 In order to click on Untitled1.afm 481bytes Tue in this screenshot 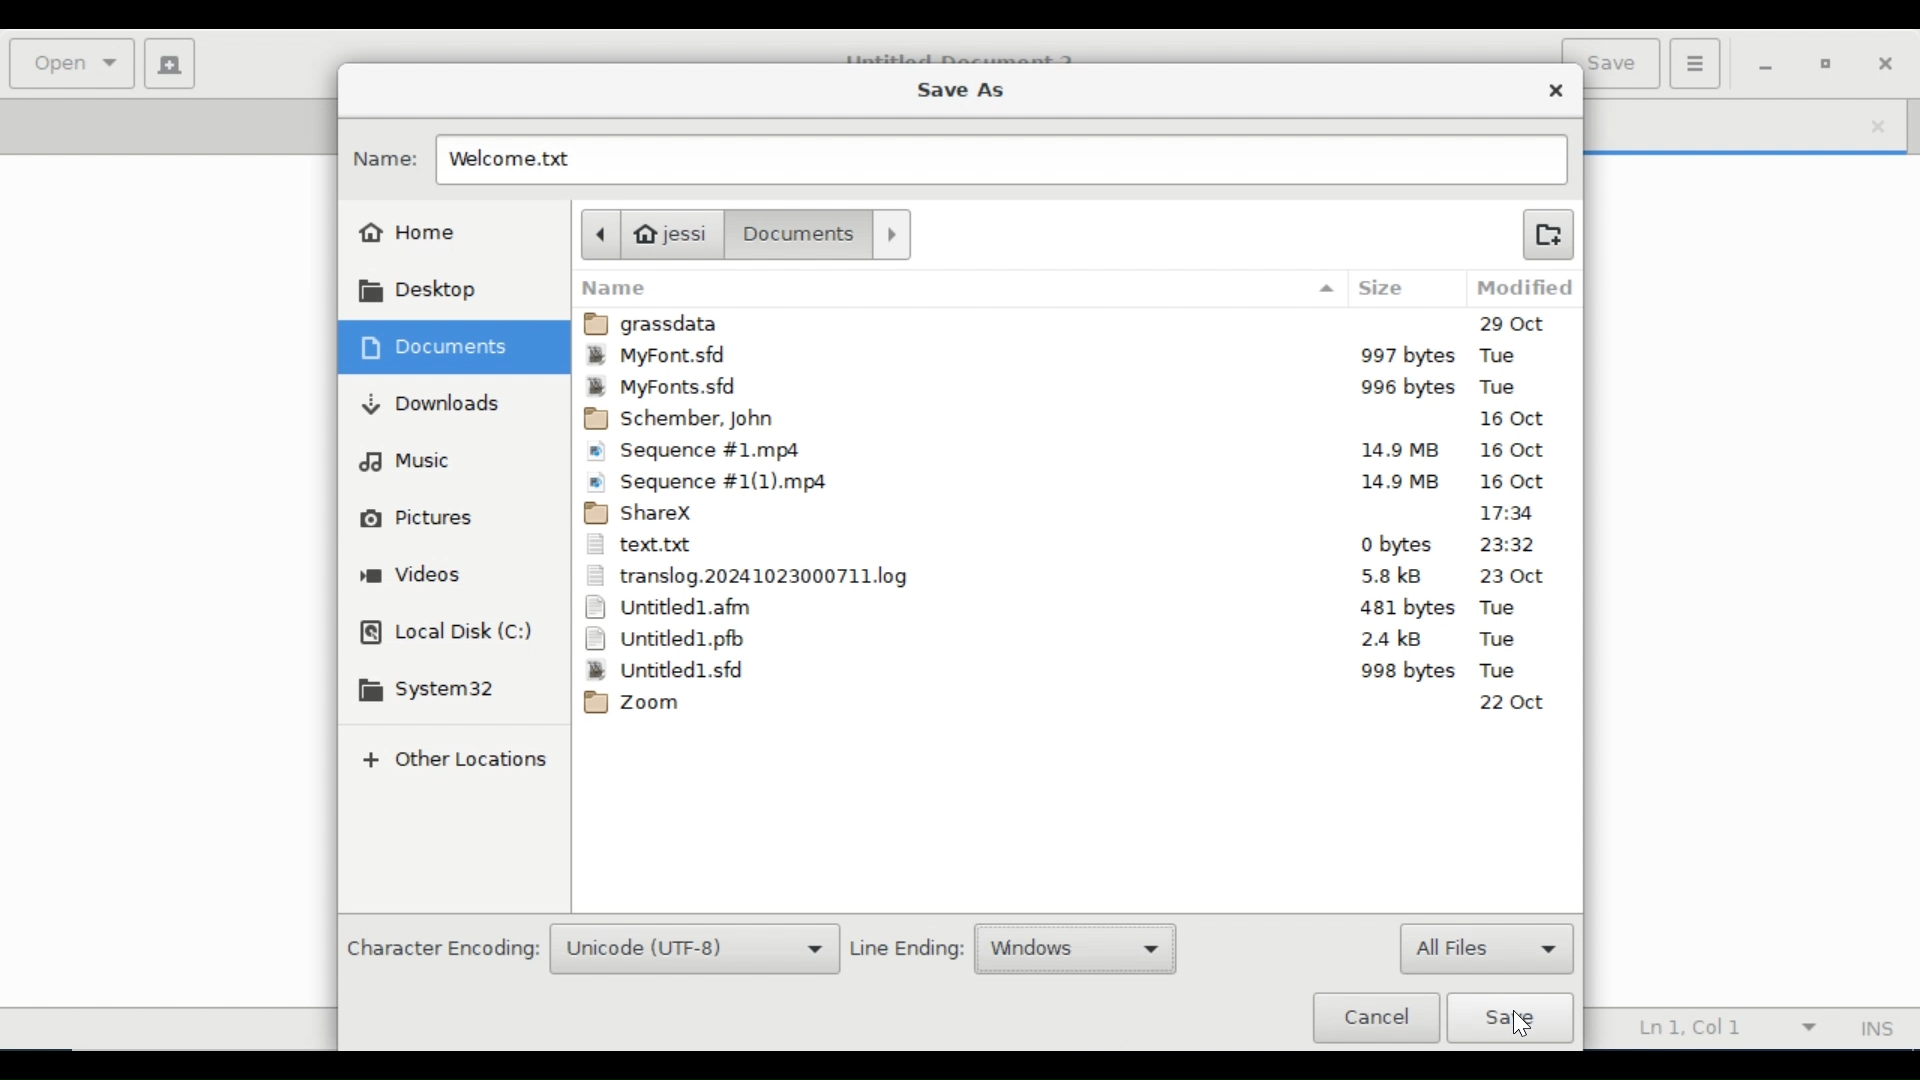, I will do `click(1071, 608)`.